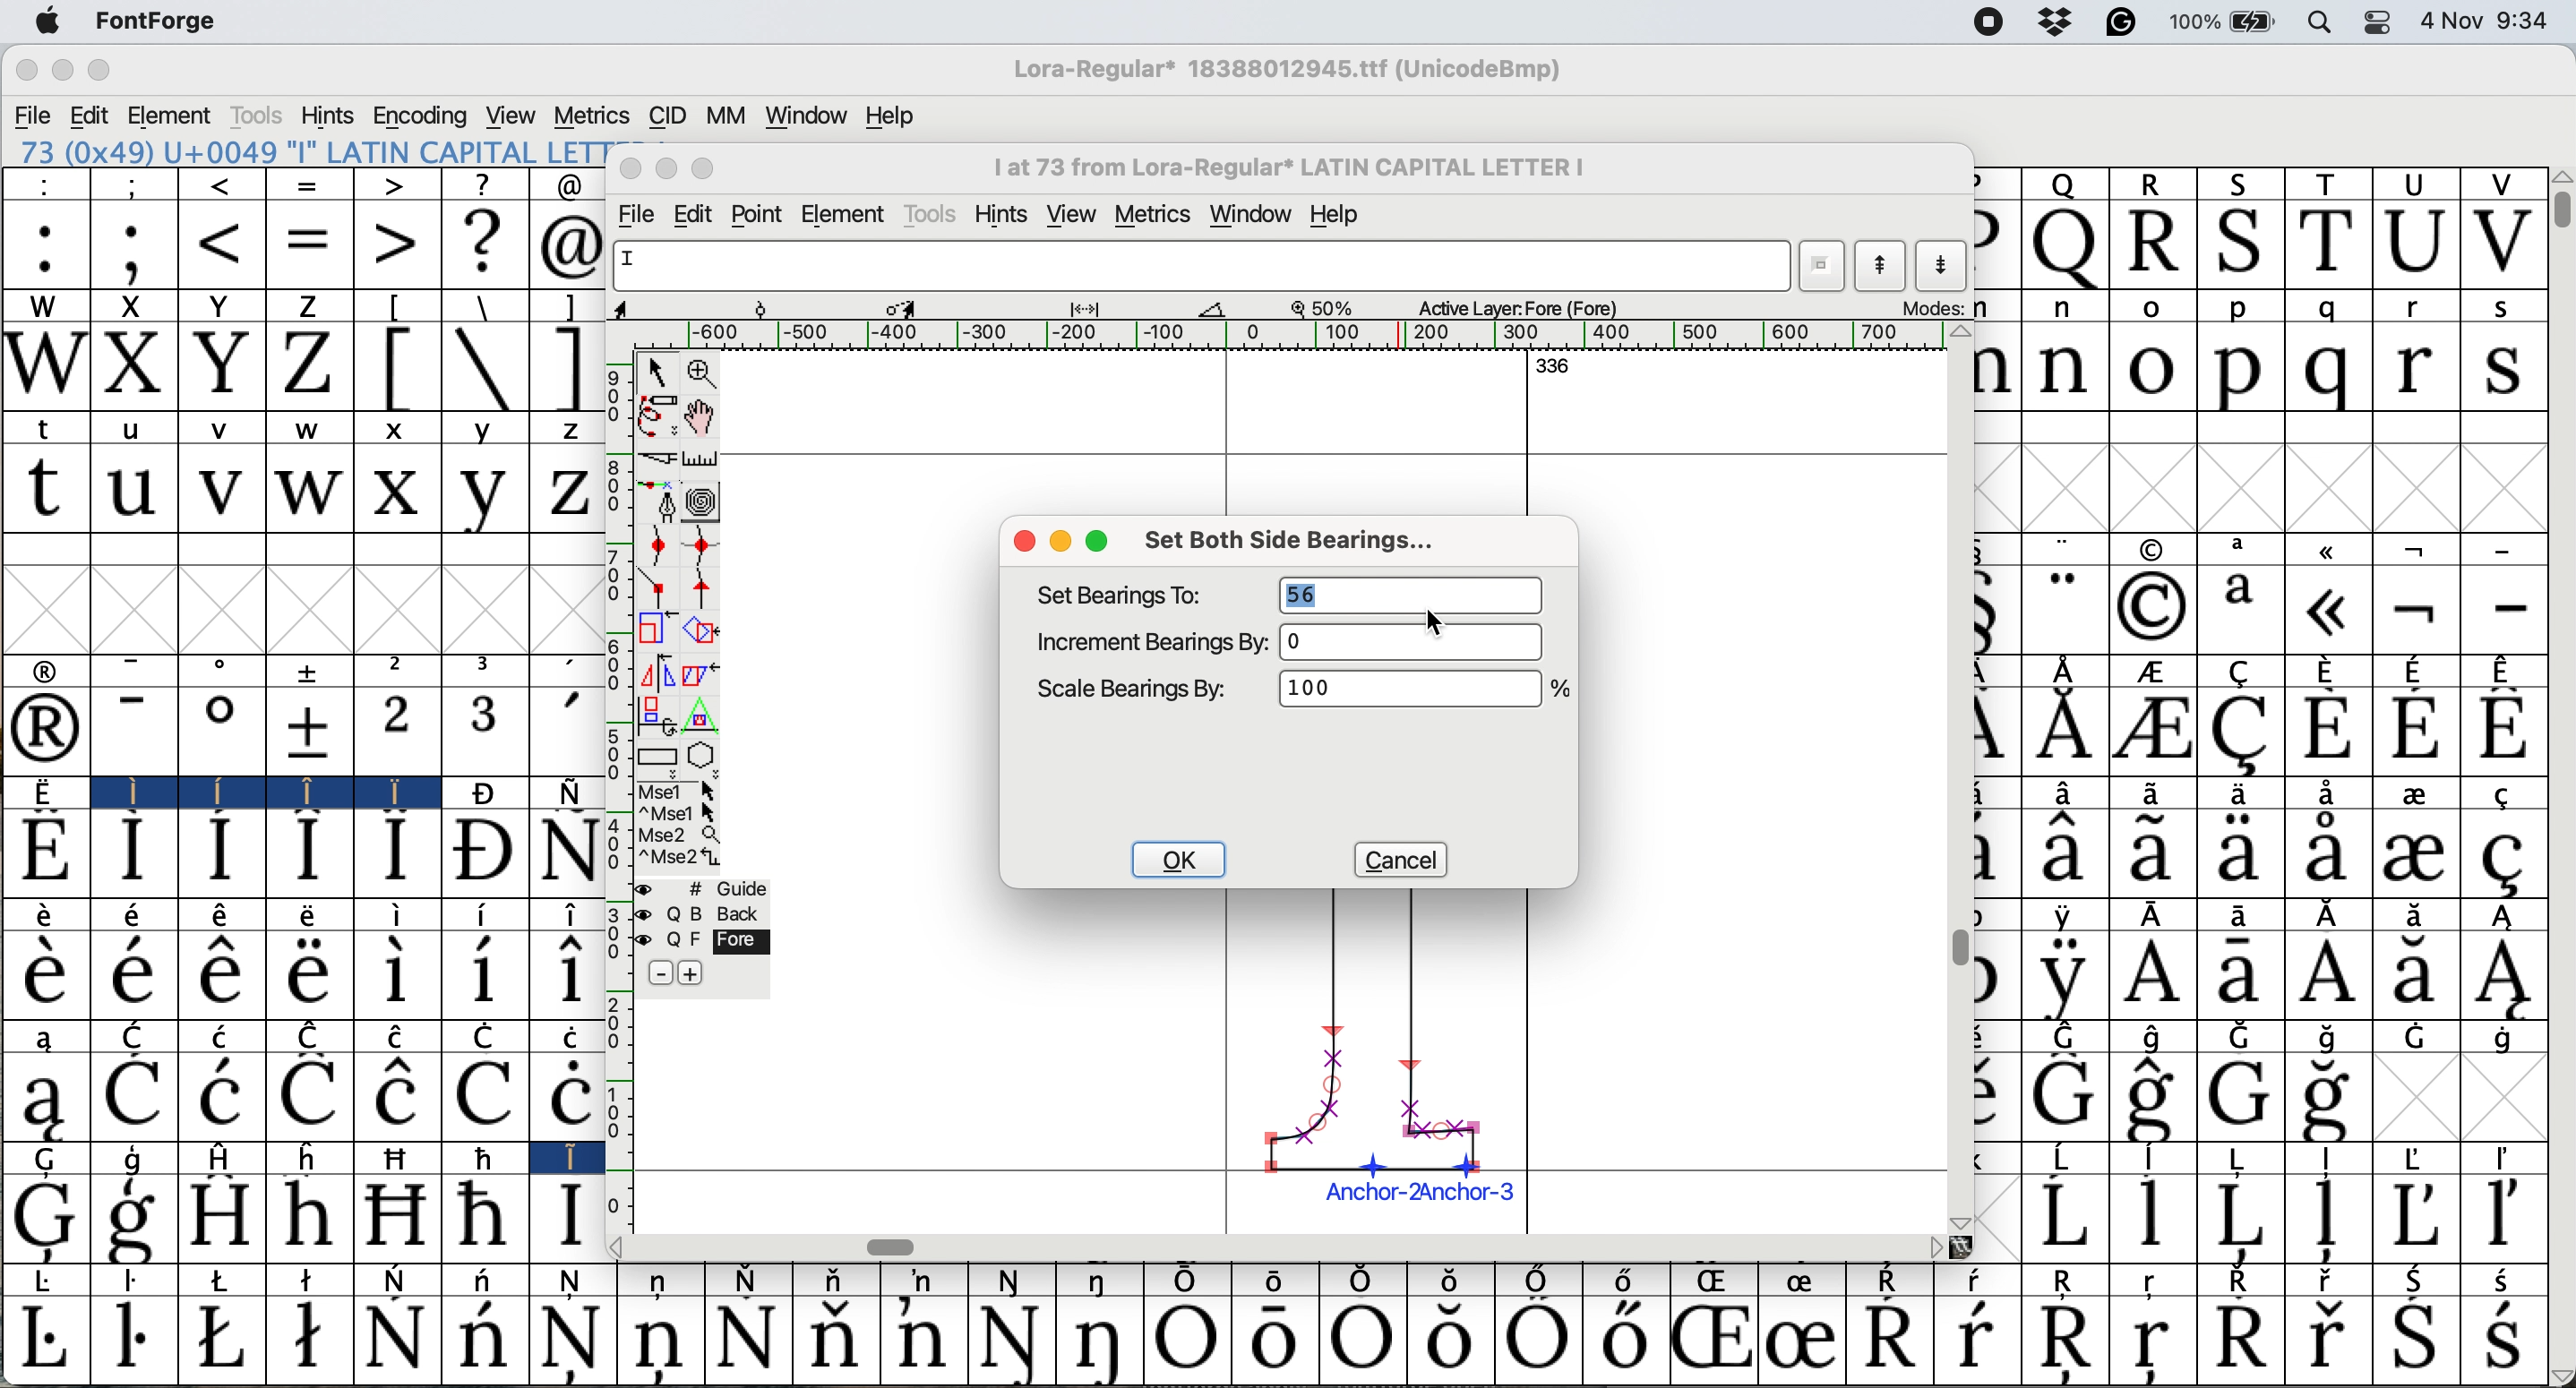 The width and height of the screenshot is (2576, 1388). I want to click on Symbol, so click(390, 794).